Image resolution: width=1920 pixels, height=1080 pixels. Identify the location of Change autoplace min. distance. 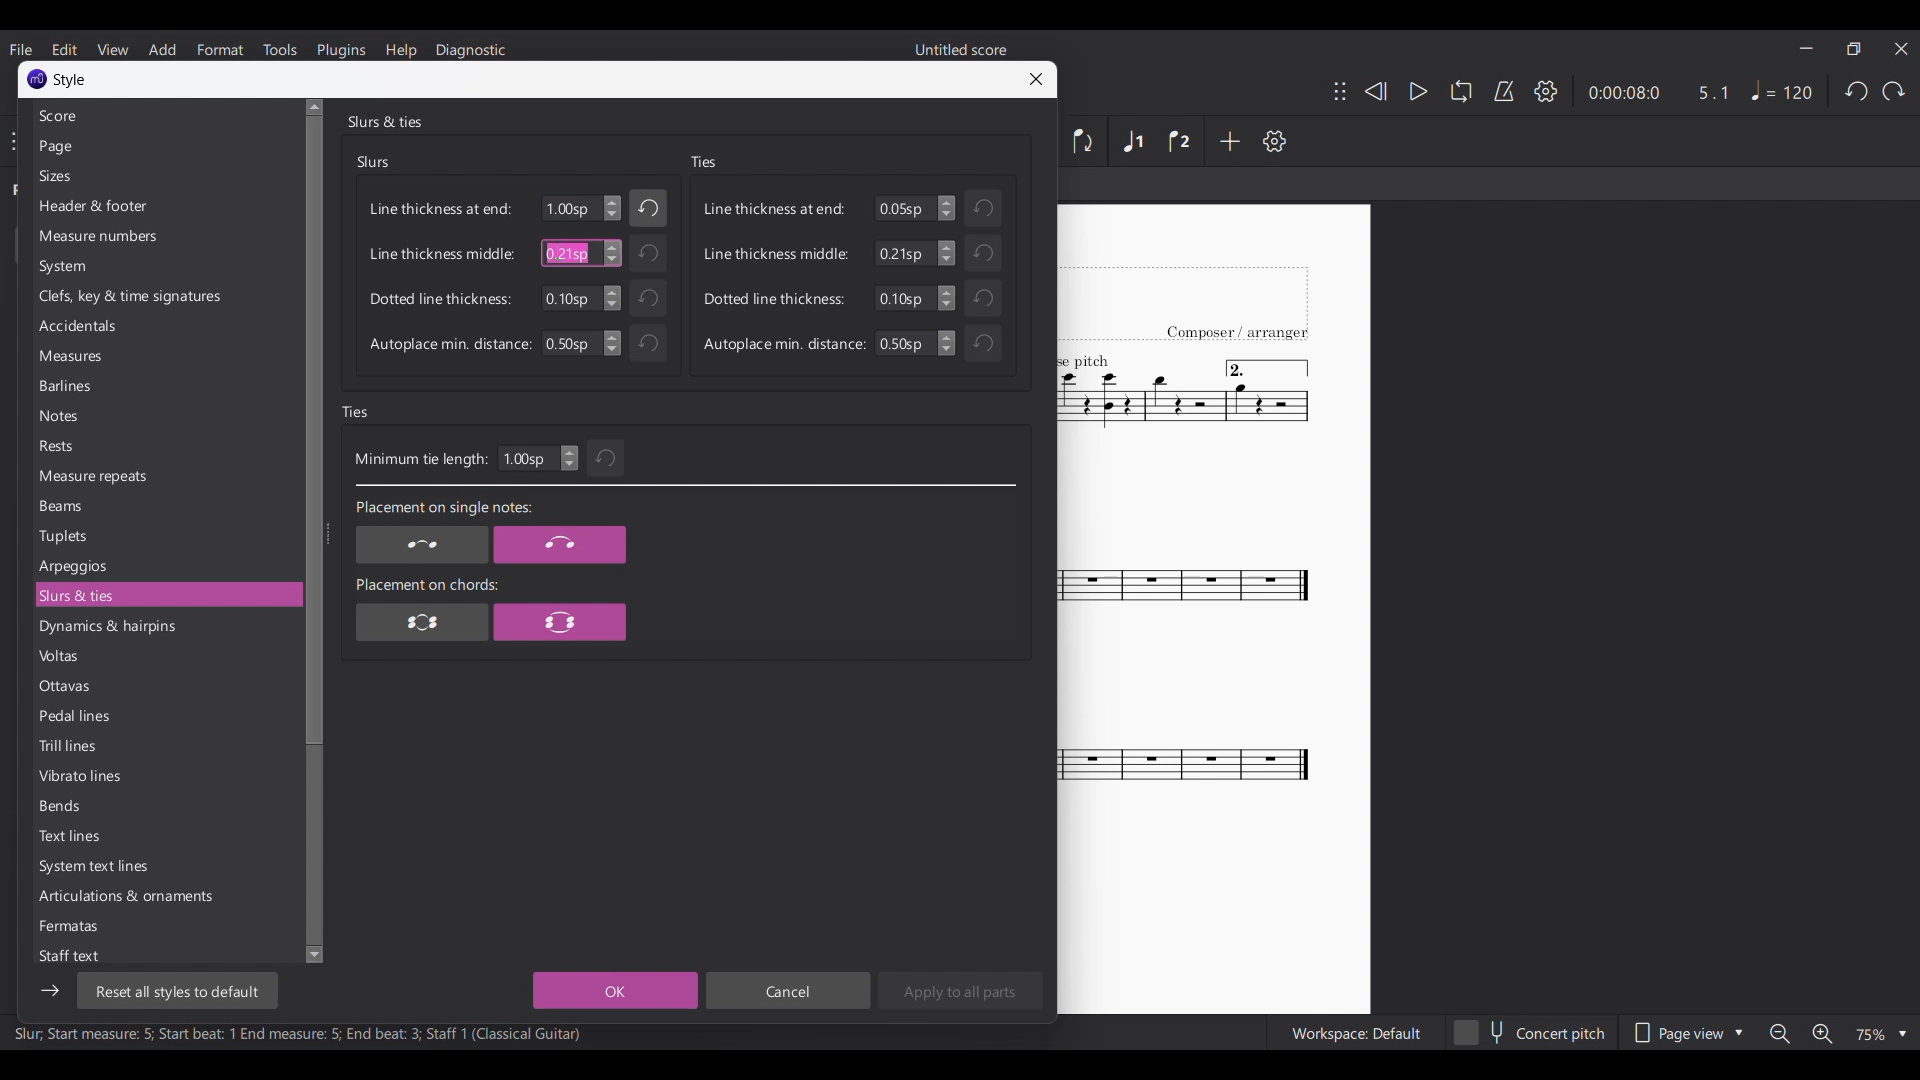
(947, 343).